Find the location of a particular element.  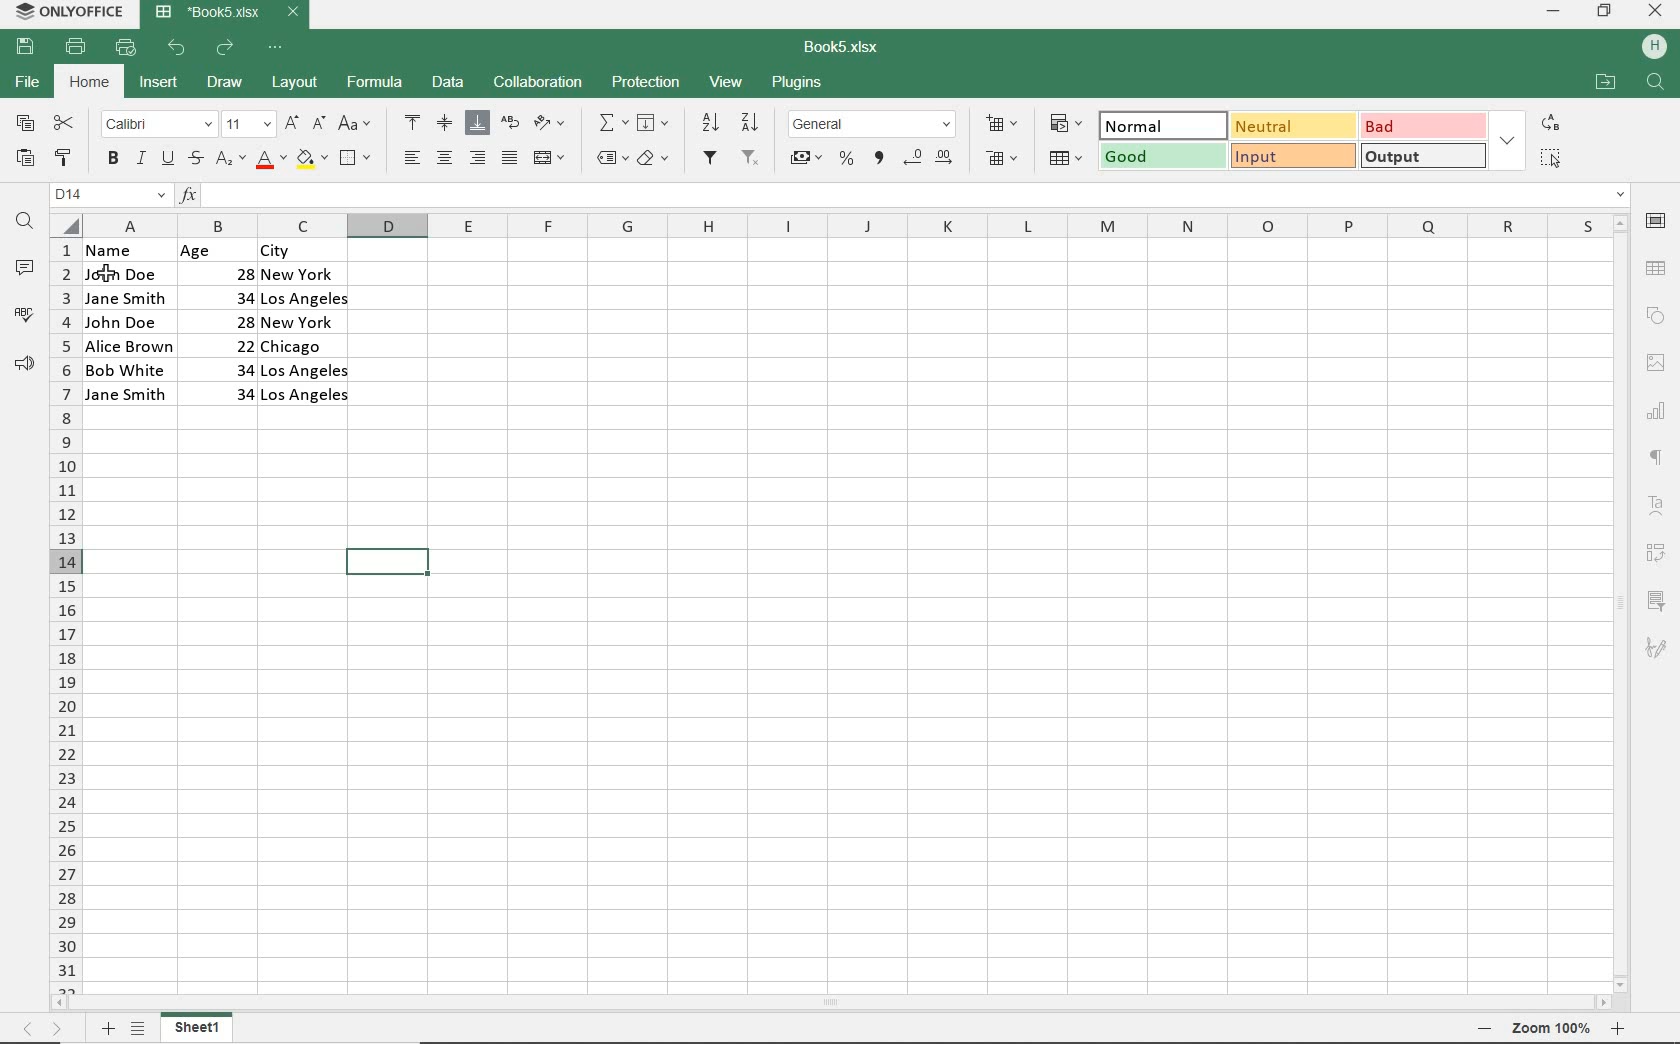

COLLABORATION is located at coordinates (536, 83).